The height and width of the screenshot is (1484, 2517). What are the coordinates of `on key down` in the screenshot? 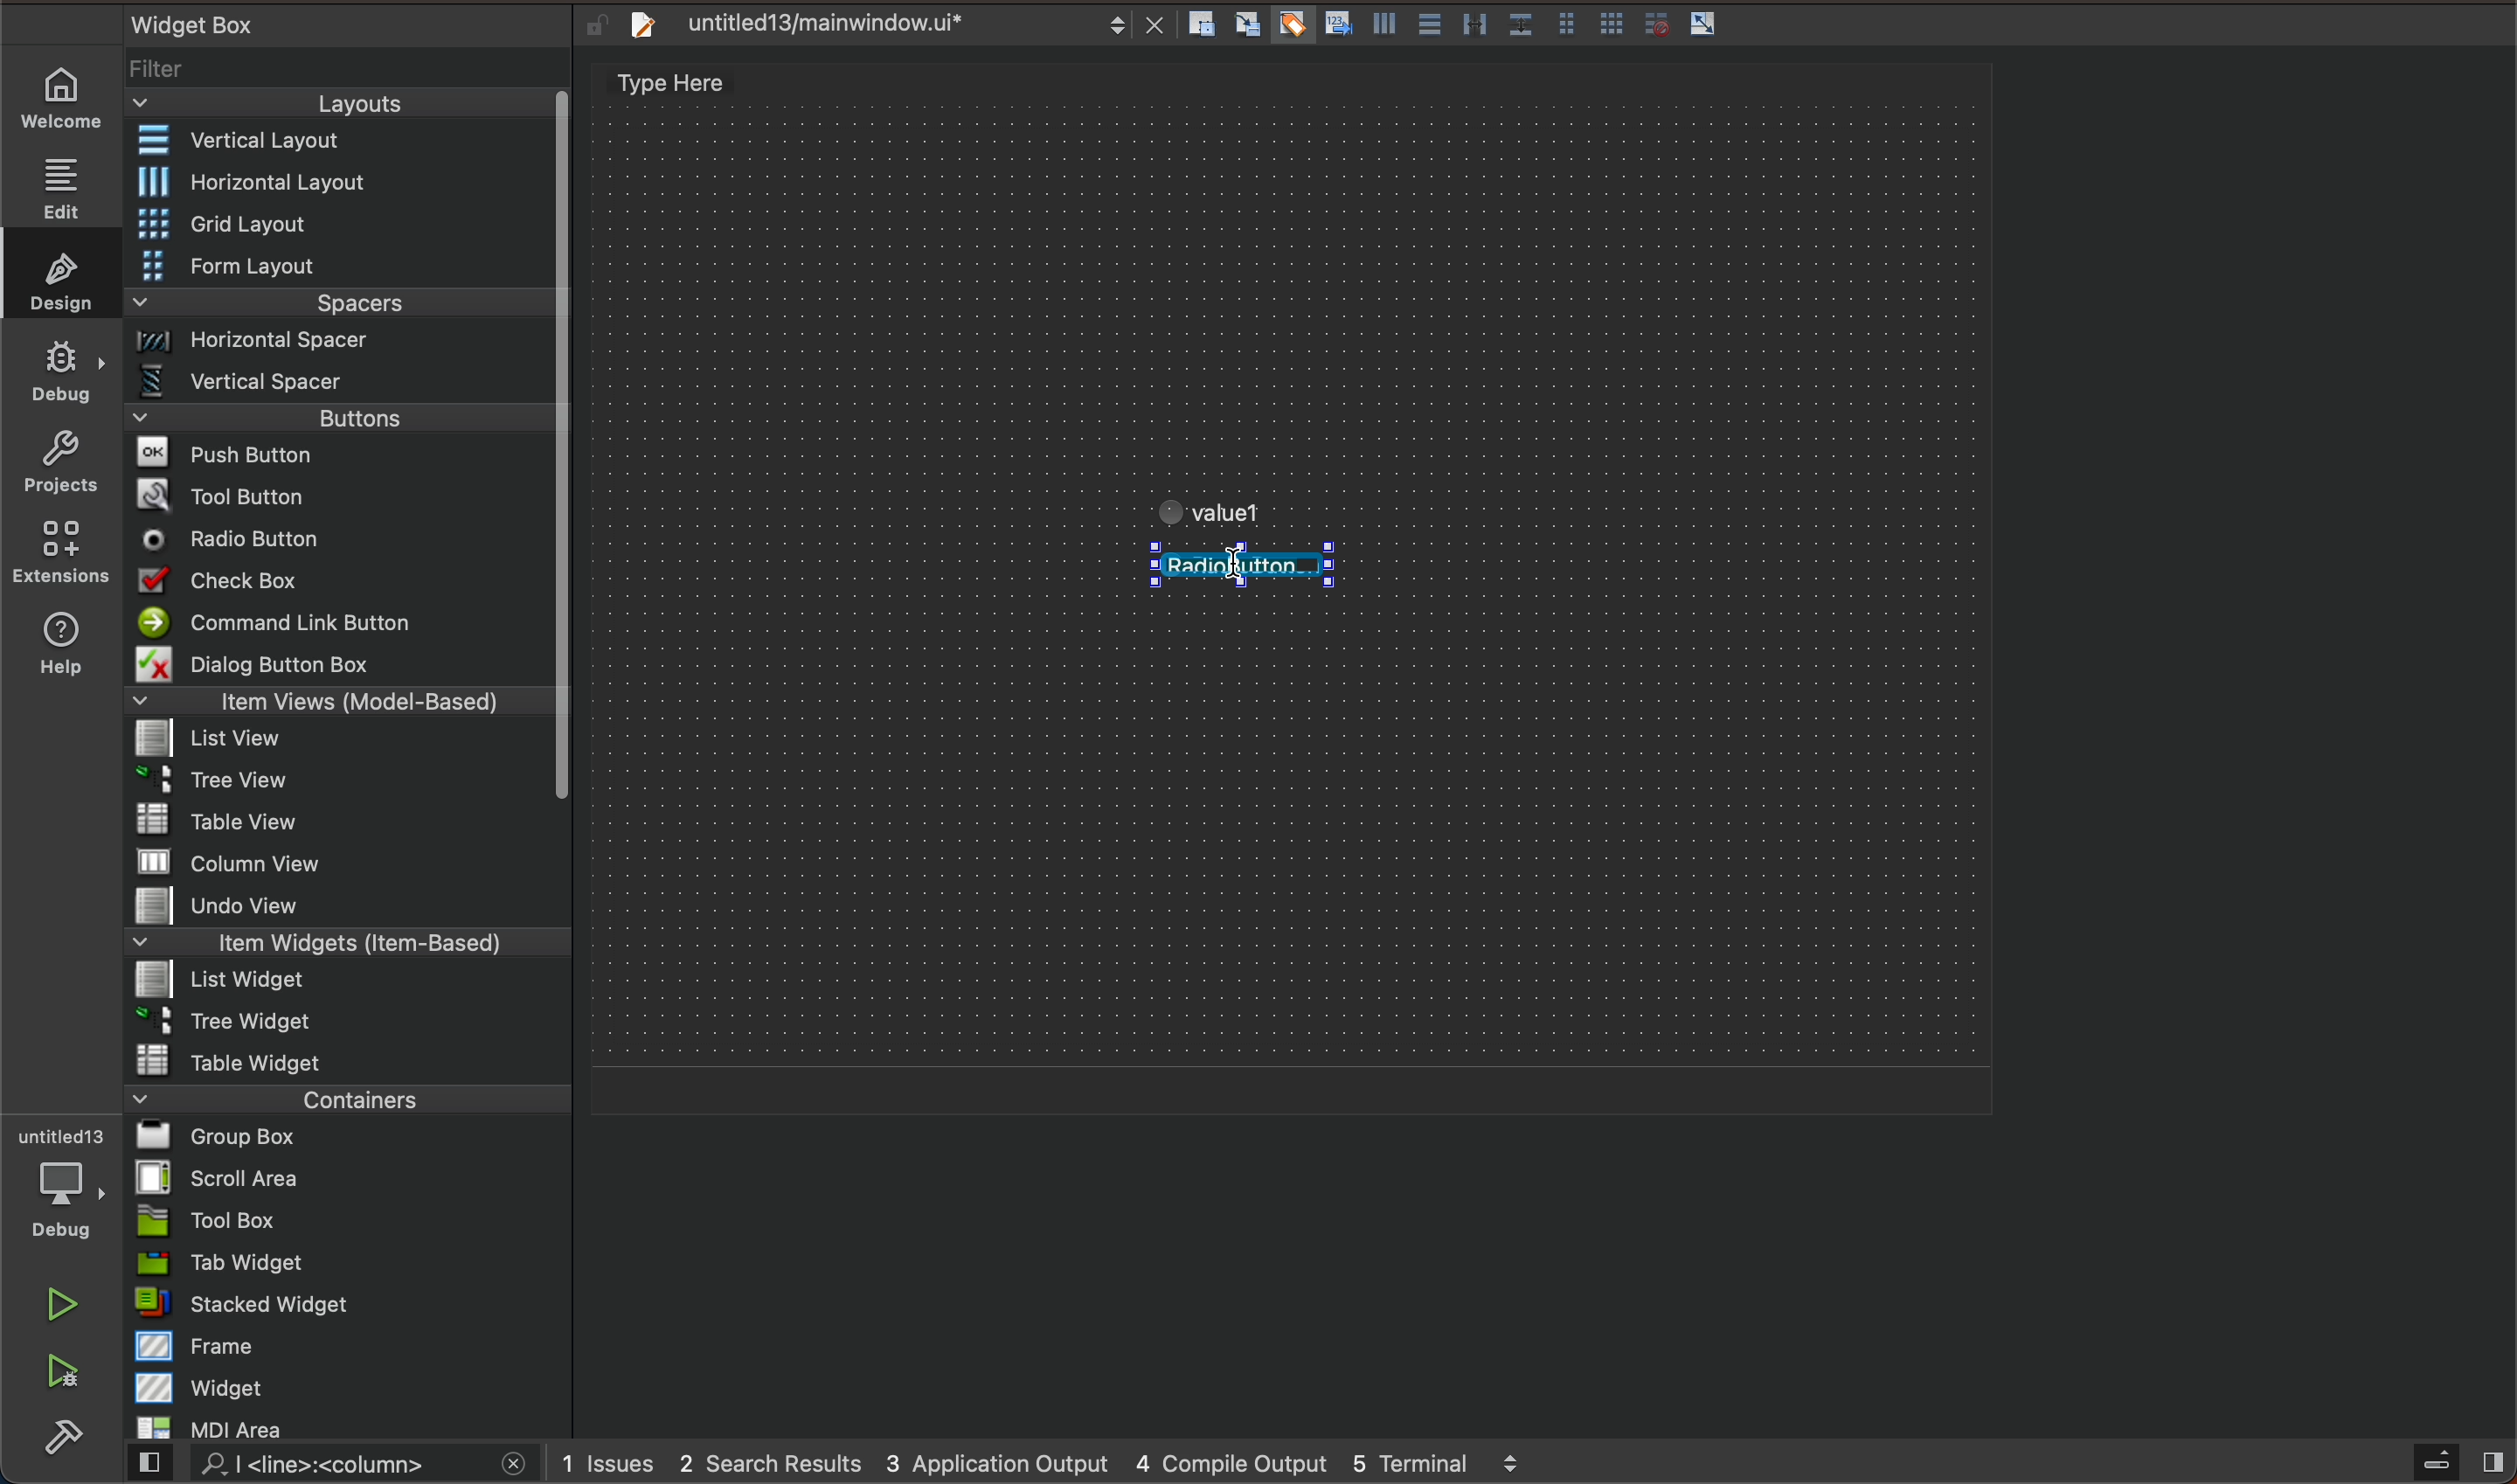 It's located at (239, 541).